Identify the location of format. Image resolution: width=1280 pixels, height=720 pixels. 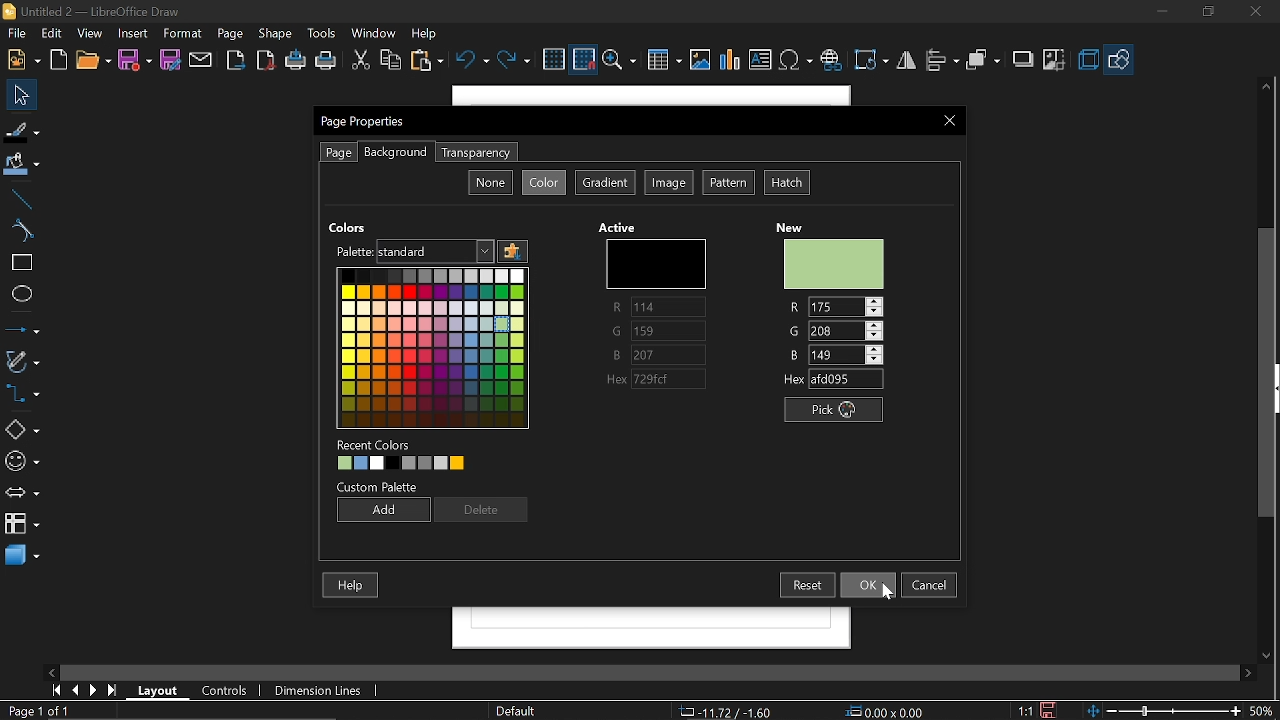
(184, 34).